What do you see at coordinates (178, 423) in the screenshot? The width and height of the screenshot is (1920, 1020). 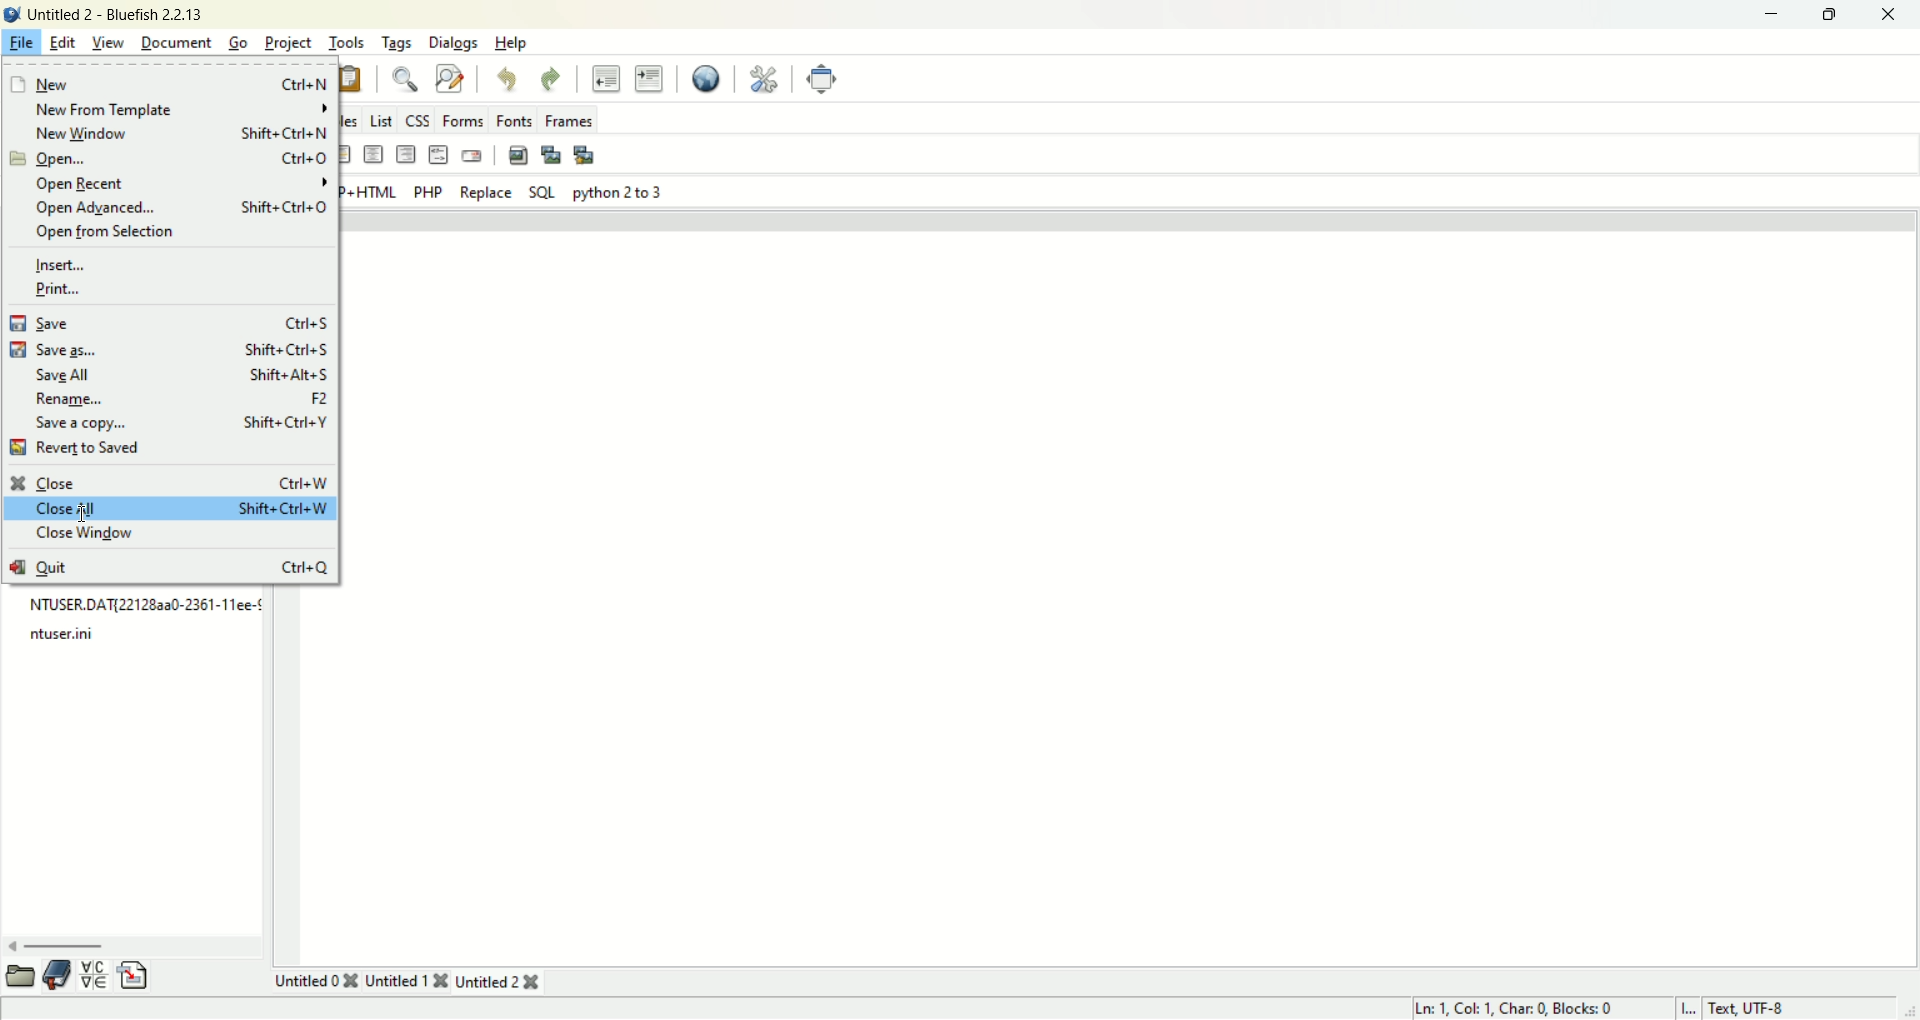 I see `save a copy` at bounding box center [178, 423].